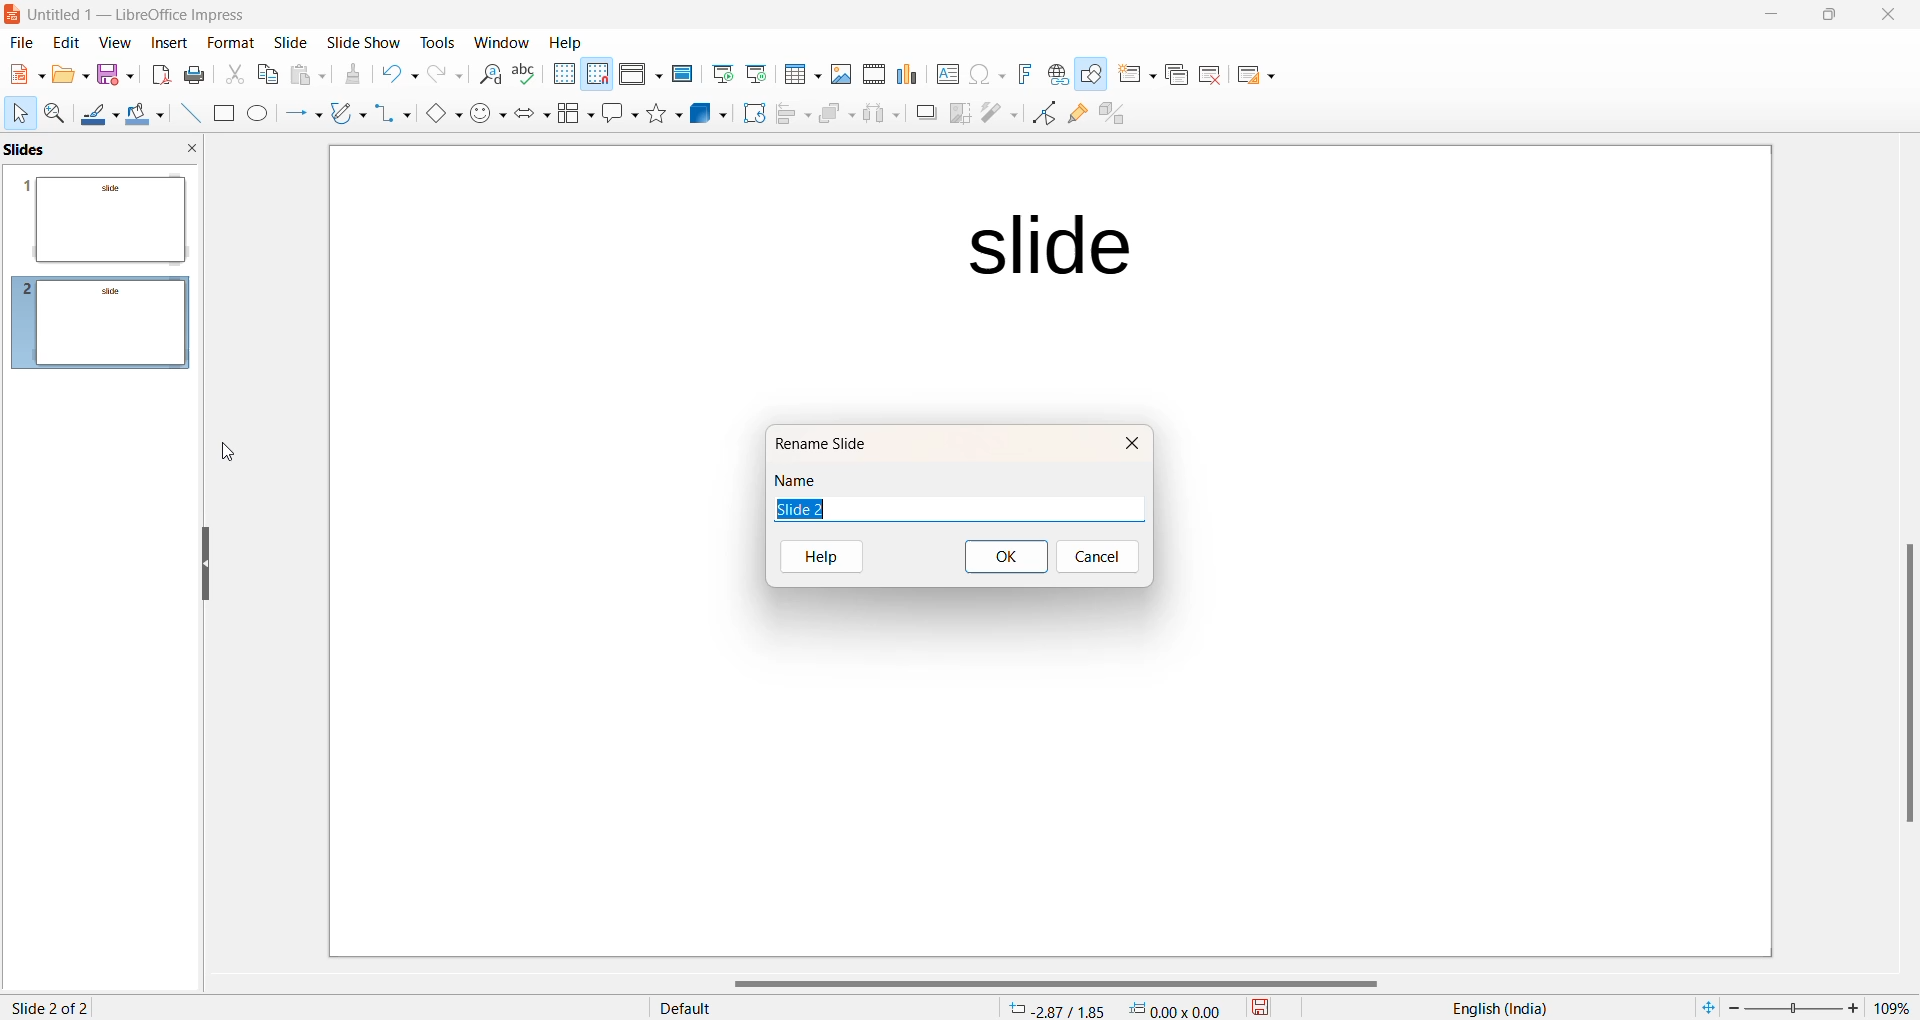 The image size is (1920, 1020). What do you see at coordinates (64, 44) in the screenshot?
I see `edit` at bounding box center [64, 44].